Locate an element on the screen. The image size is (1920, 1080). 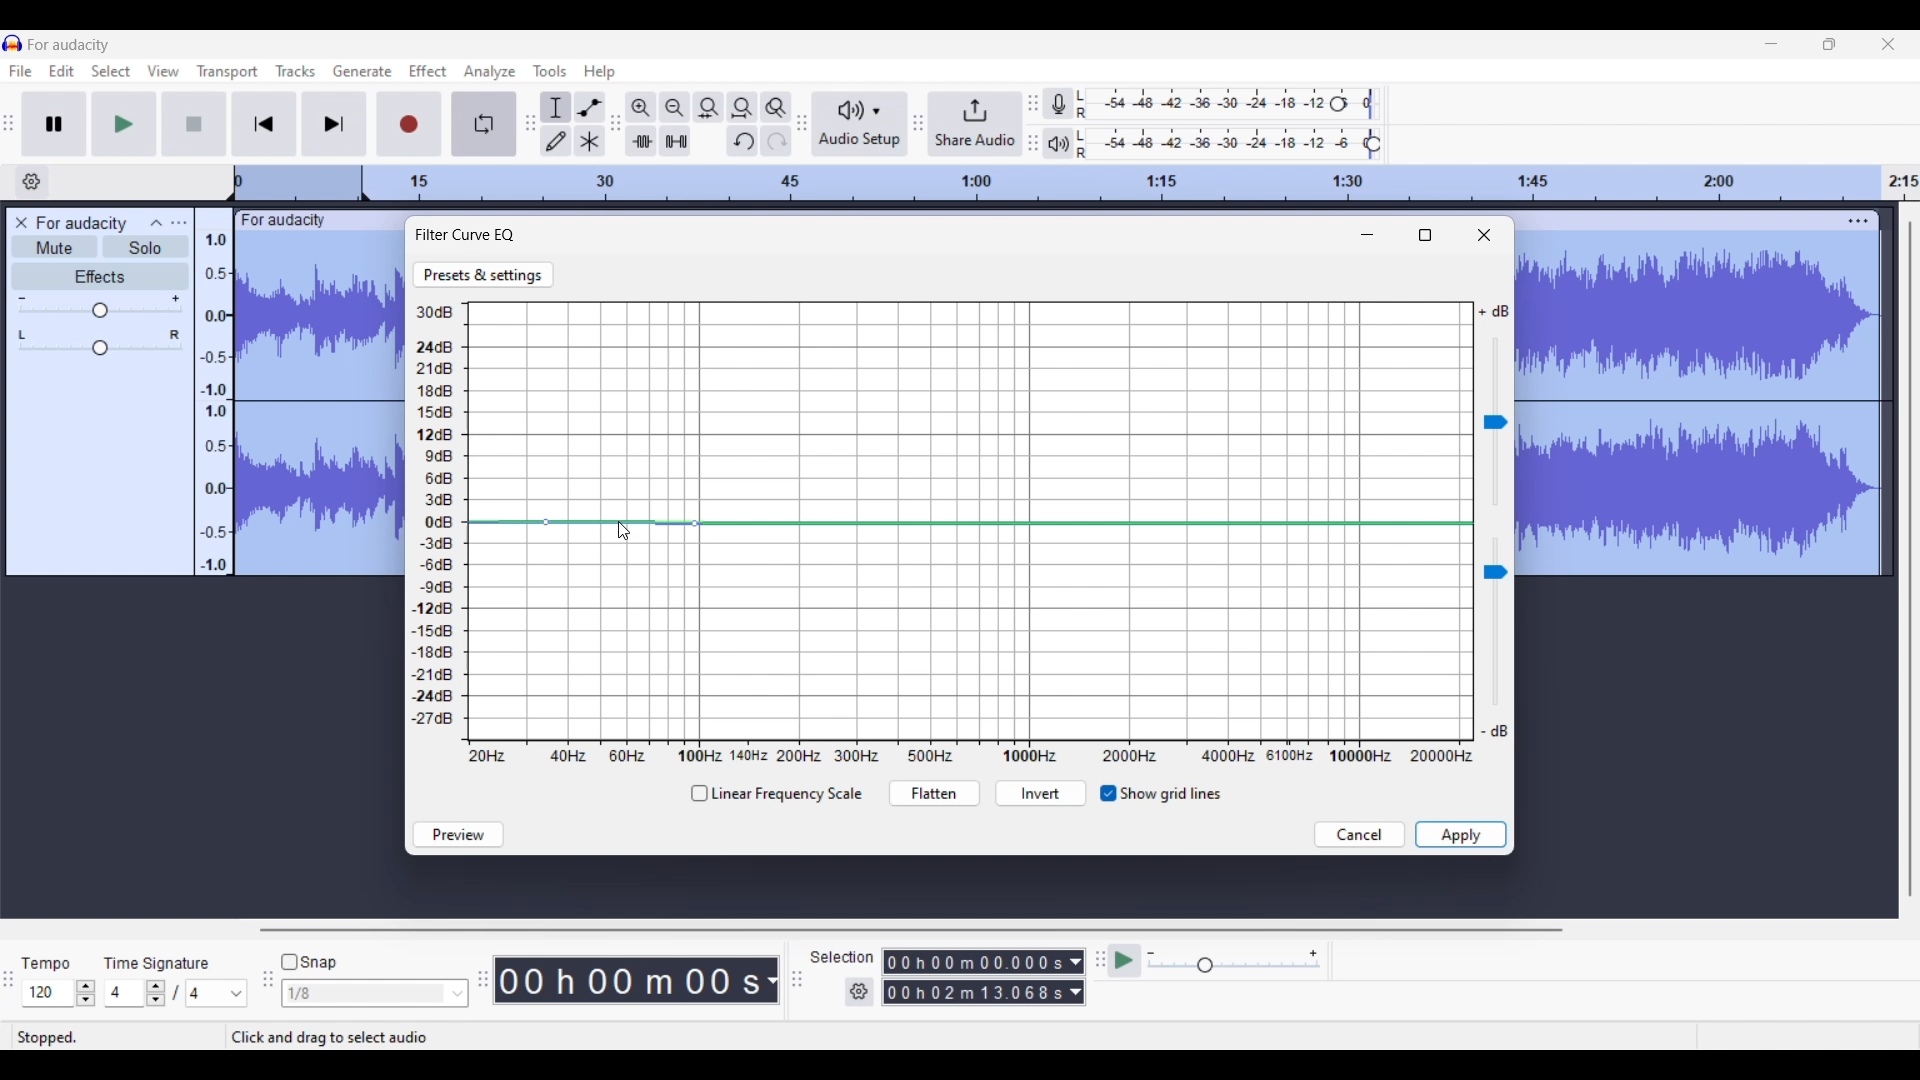
Envelop tool is located at coordinates (590, 107).